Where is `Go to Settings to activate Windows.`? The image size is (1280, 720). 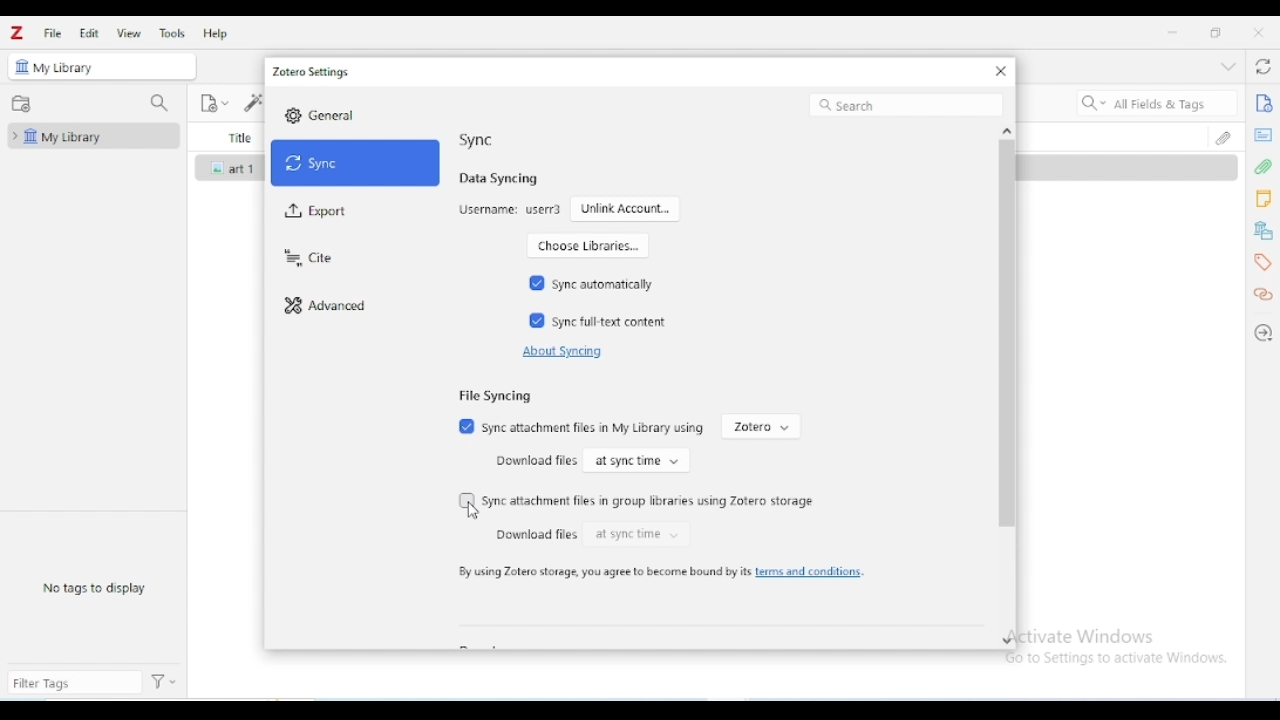 Go to Settings to activate Windows. is located at coordinates (1120, 658).